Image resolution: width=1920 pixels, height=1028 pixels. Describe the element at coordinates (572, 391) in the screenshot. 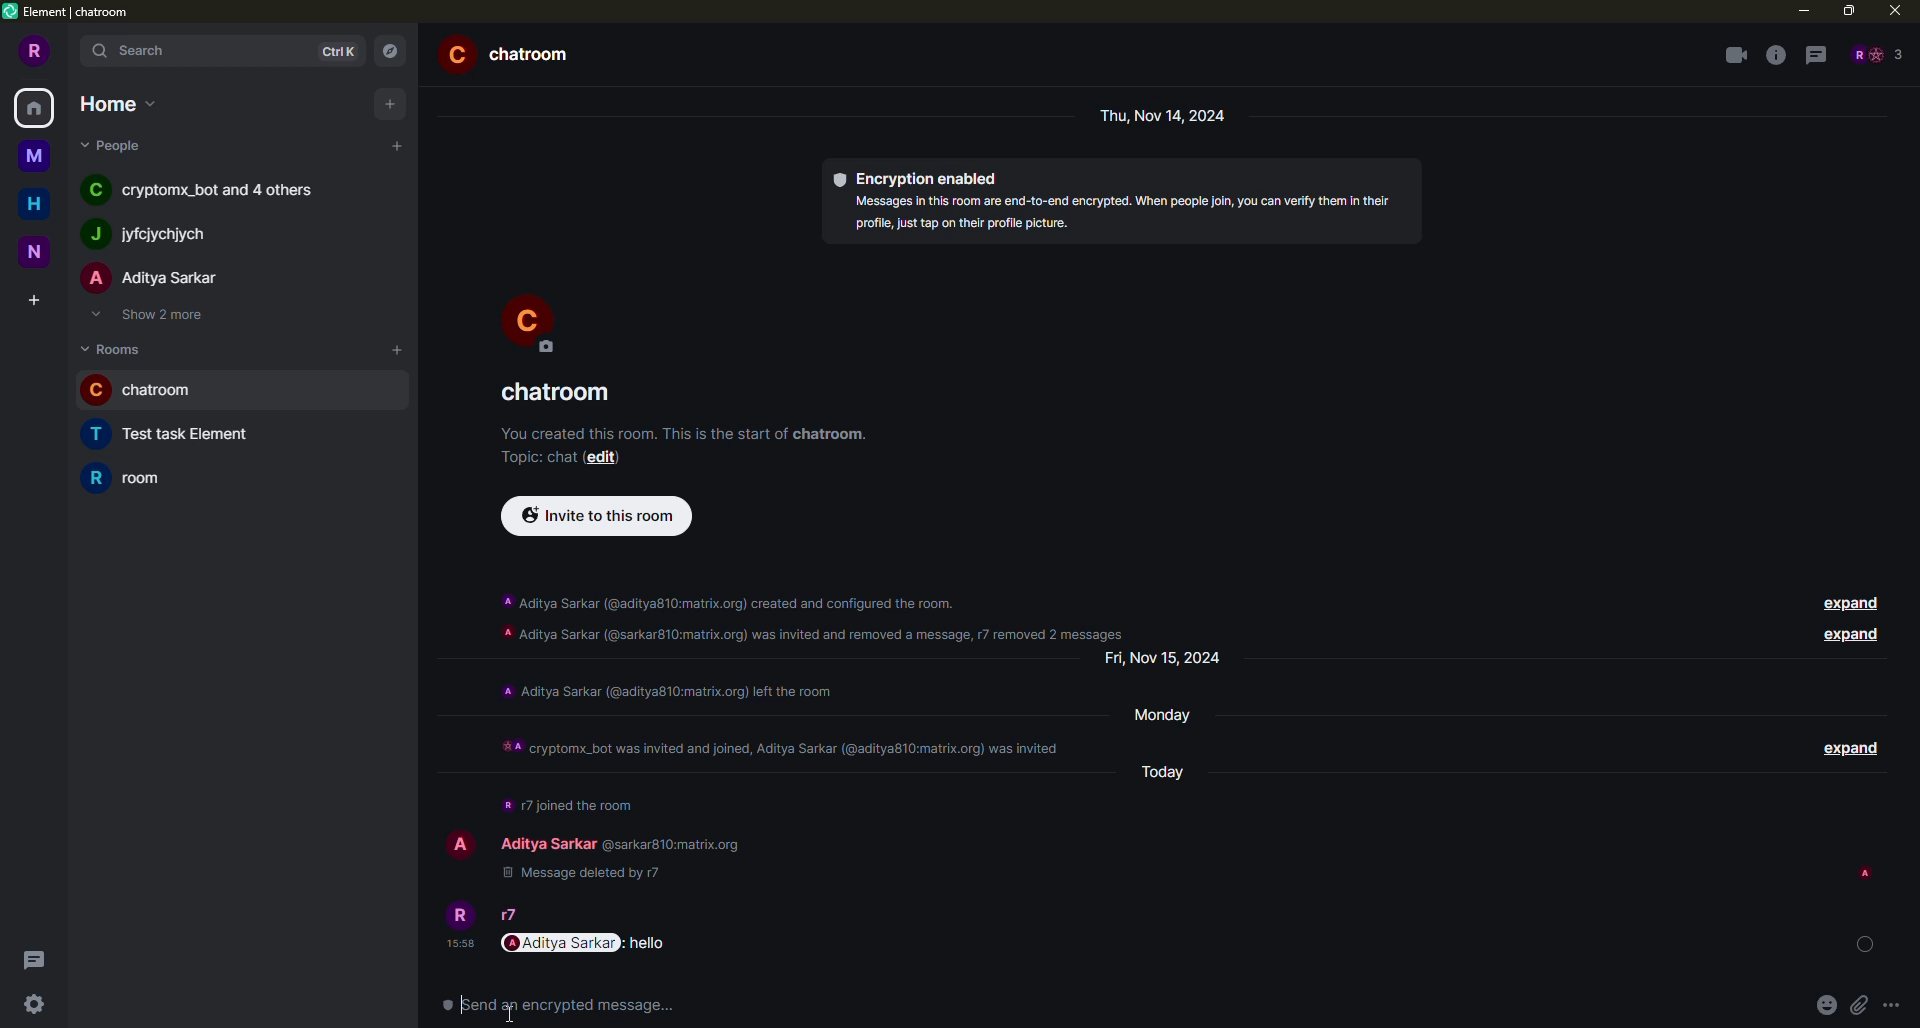

I see `room` at that location.